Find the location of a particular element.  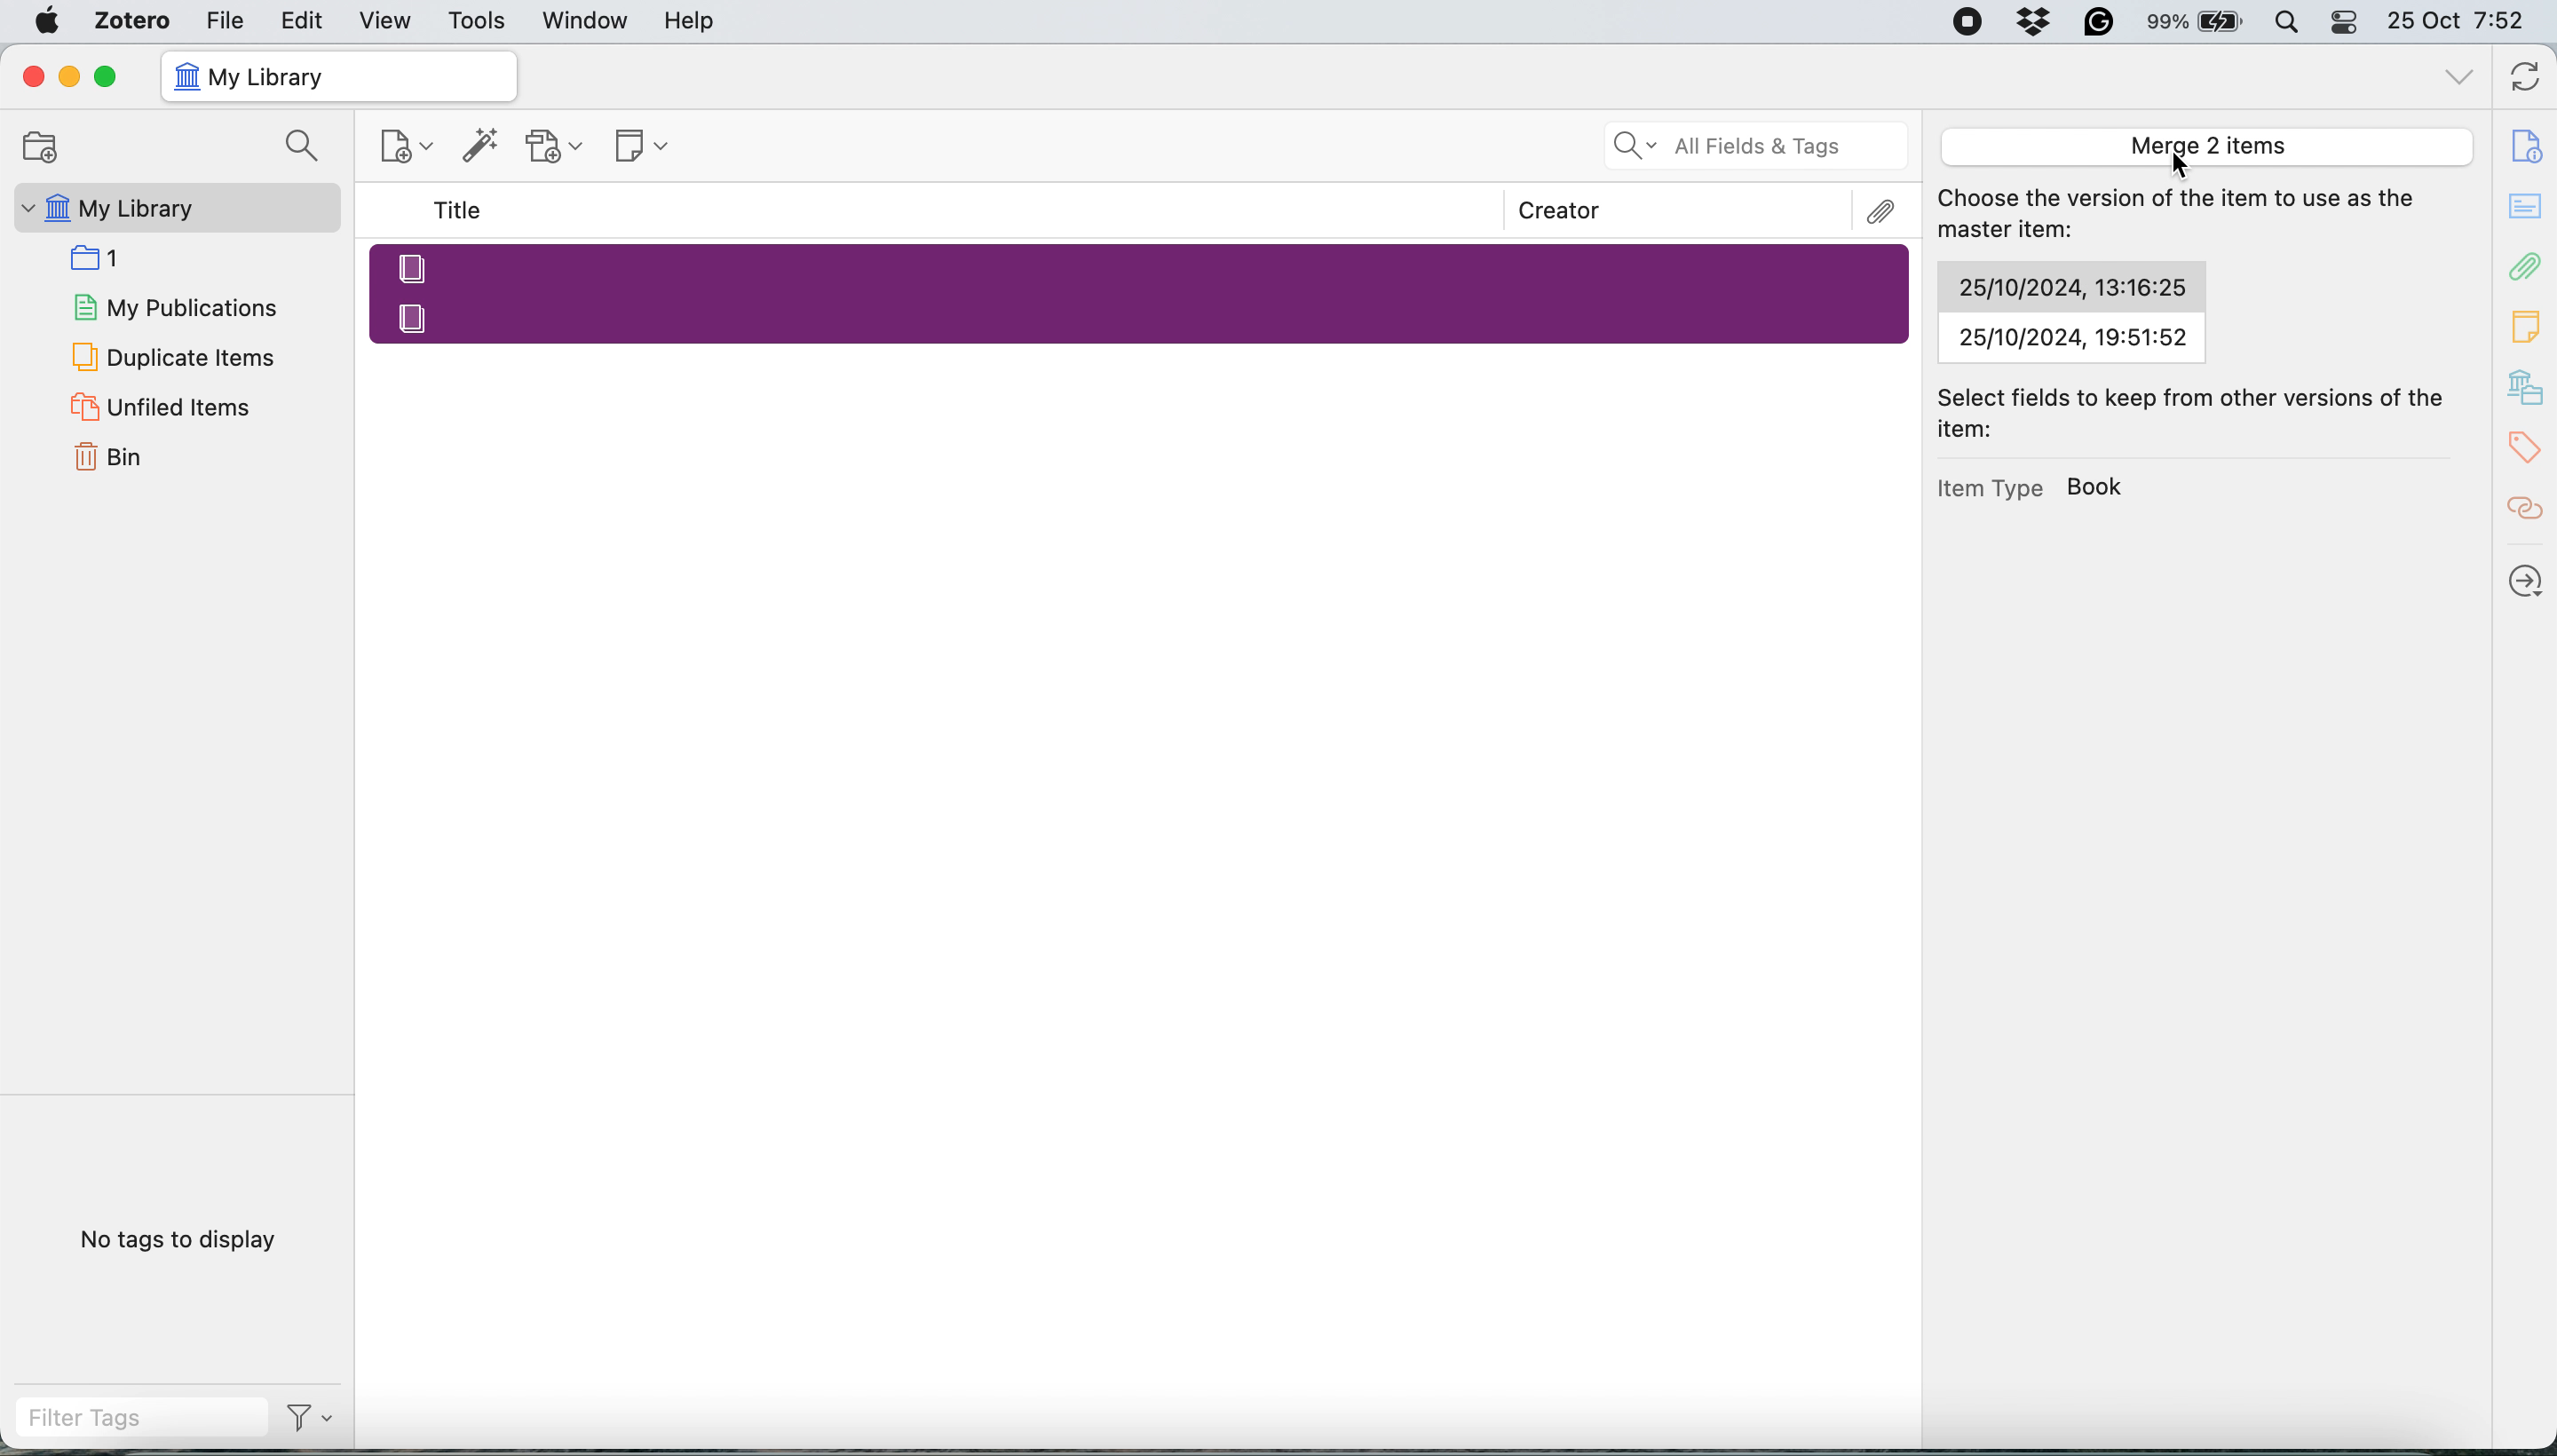

Apple Menu is located at coordinates (51, 21).